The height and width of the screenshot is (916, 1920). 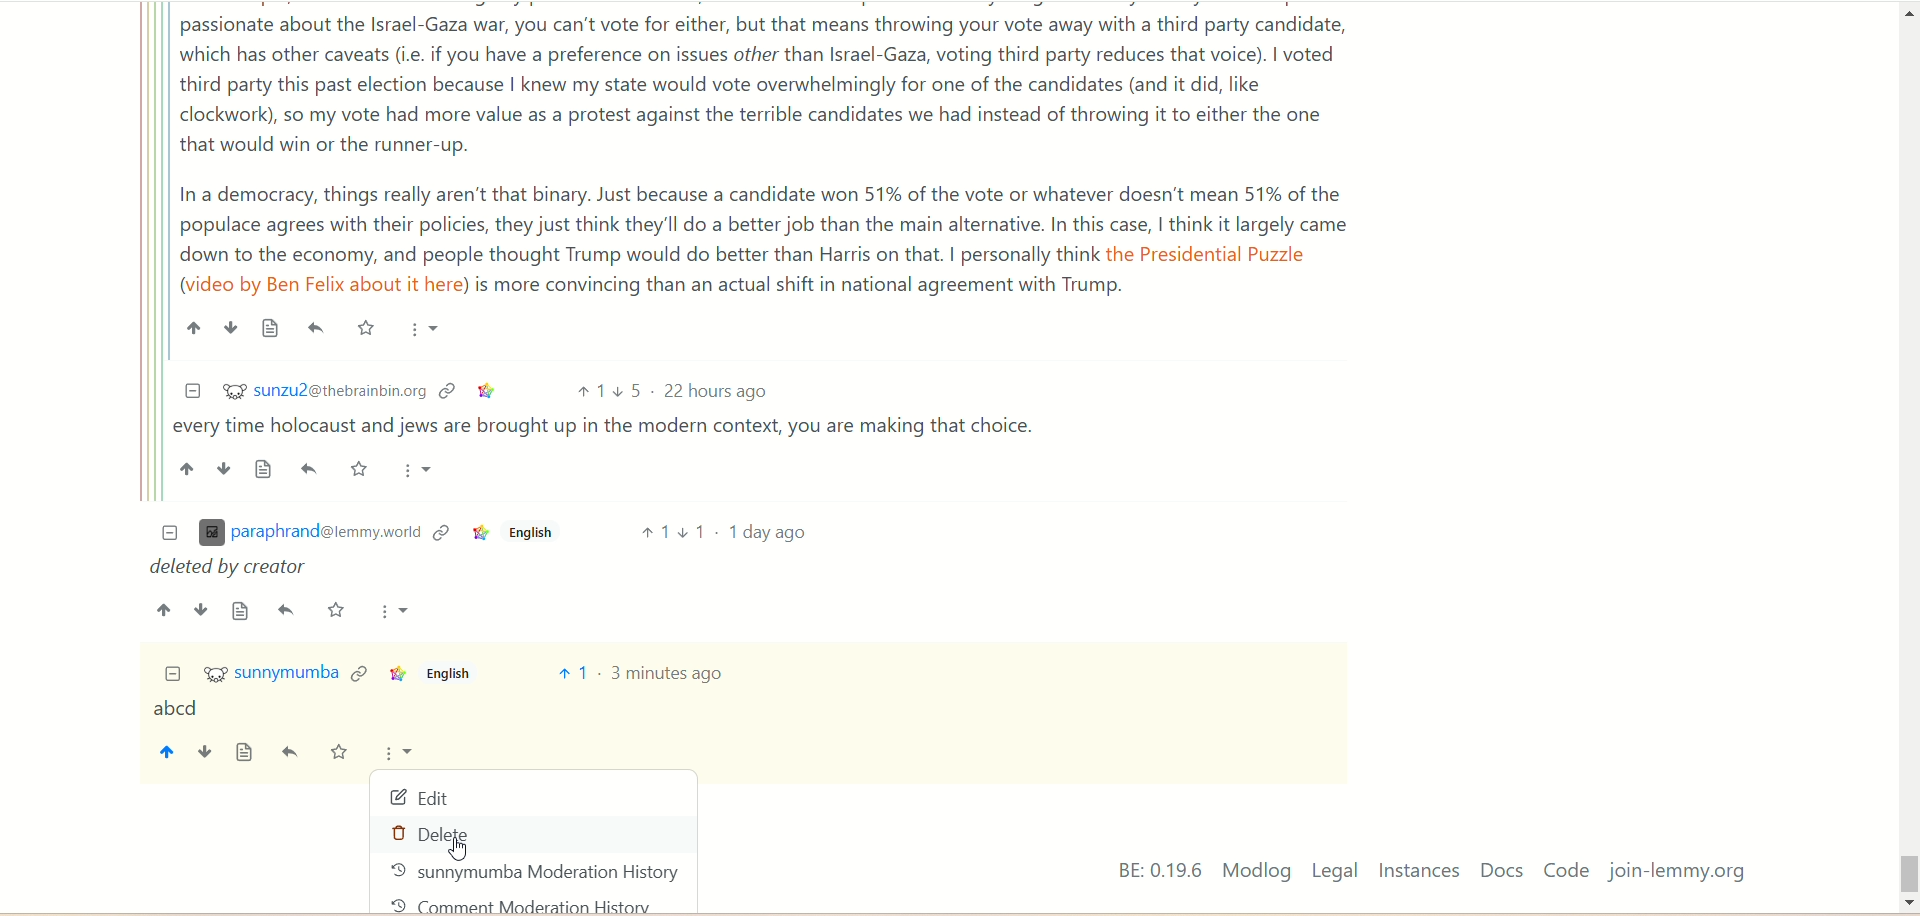 What do you see at coordinates (589, 392) in the screenshot?
I see `Upvote` at bounding box center [589, 392].